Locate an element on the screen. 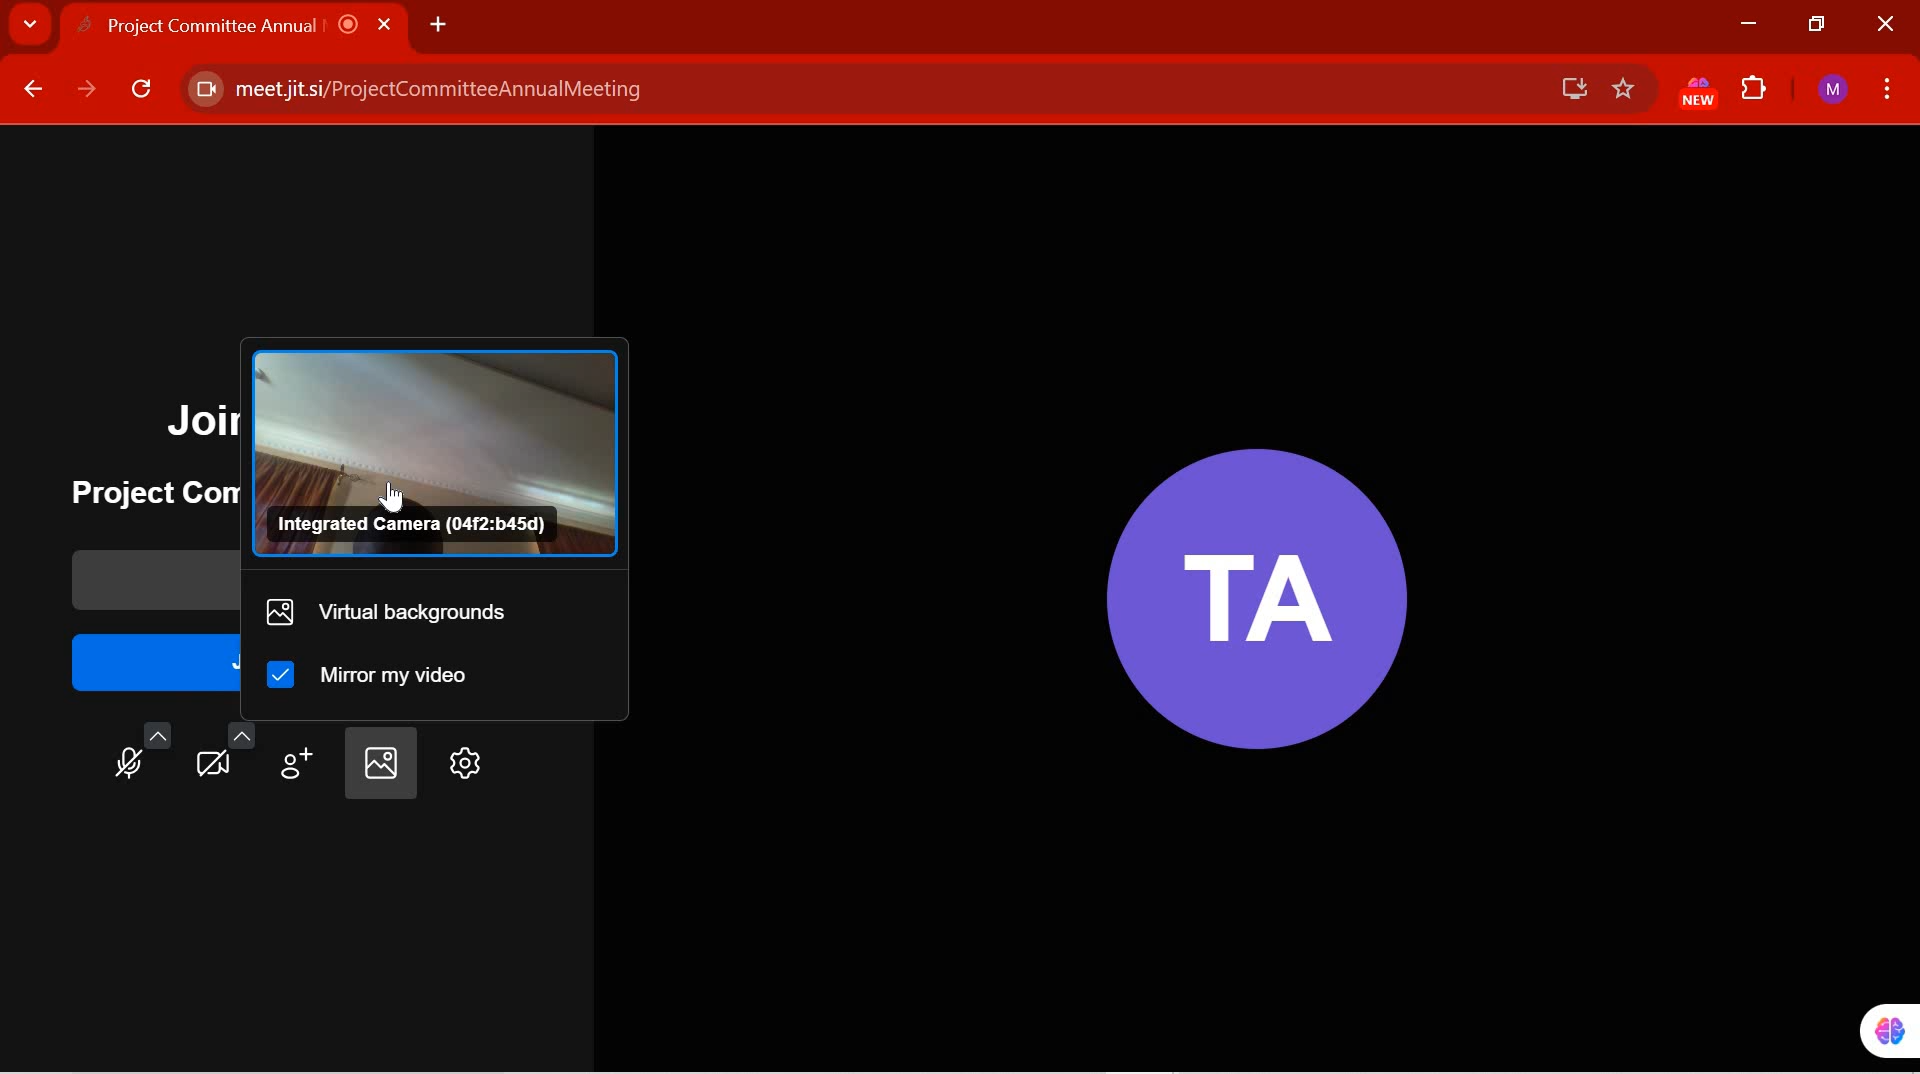  EXTENSION PINNED is located at coordinates (1692, 93).